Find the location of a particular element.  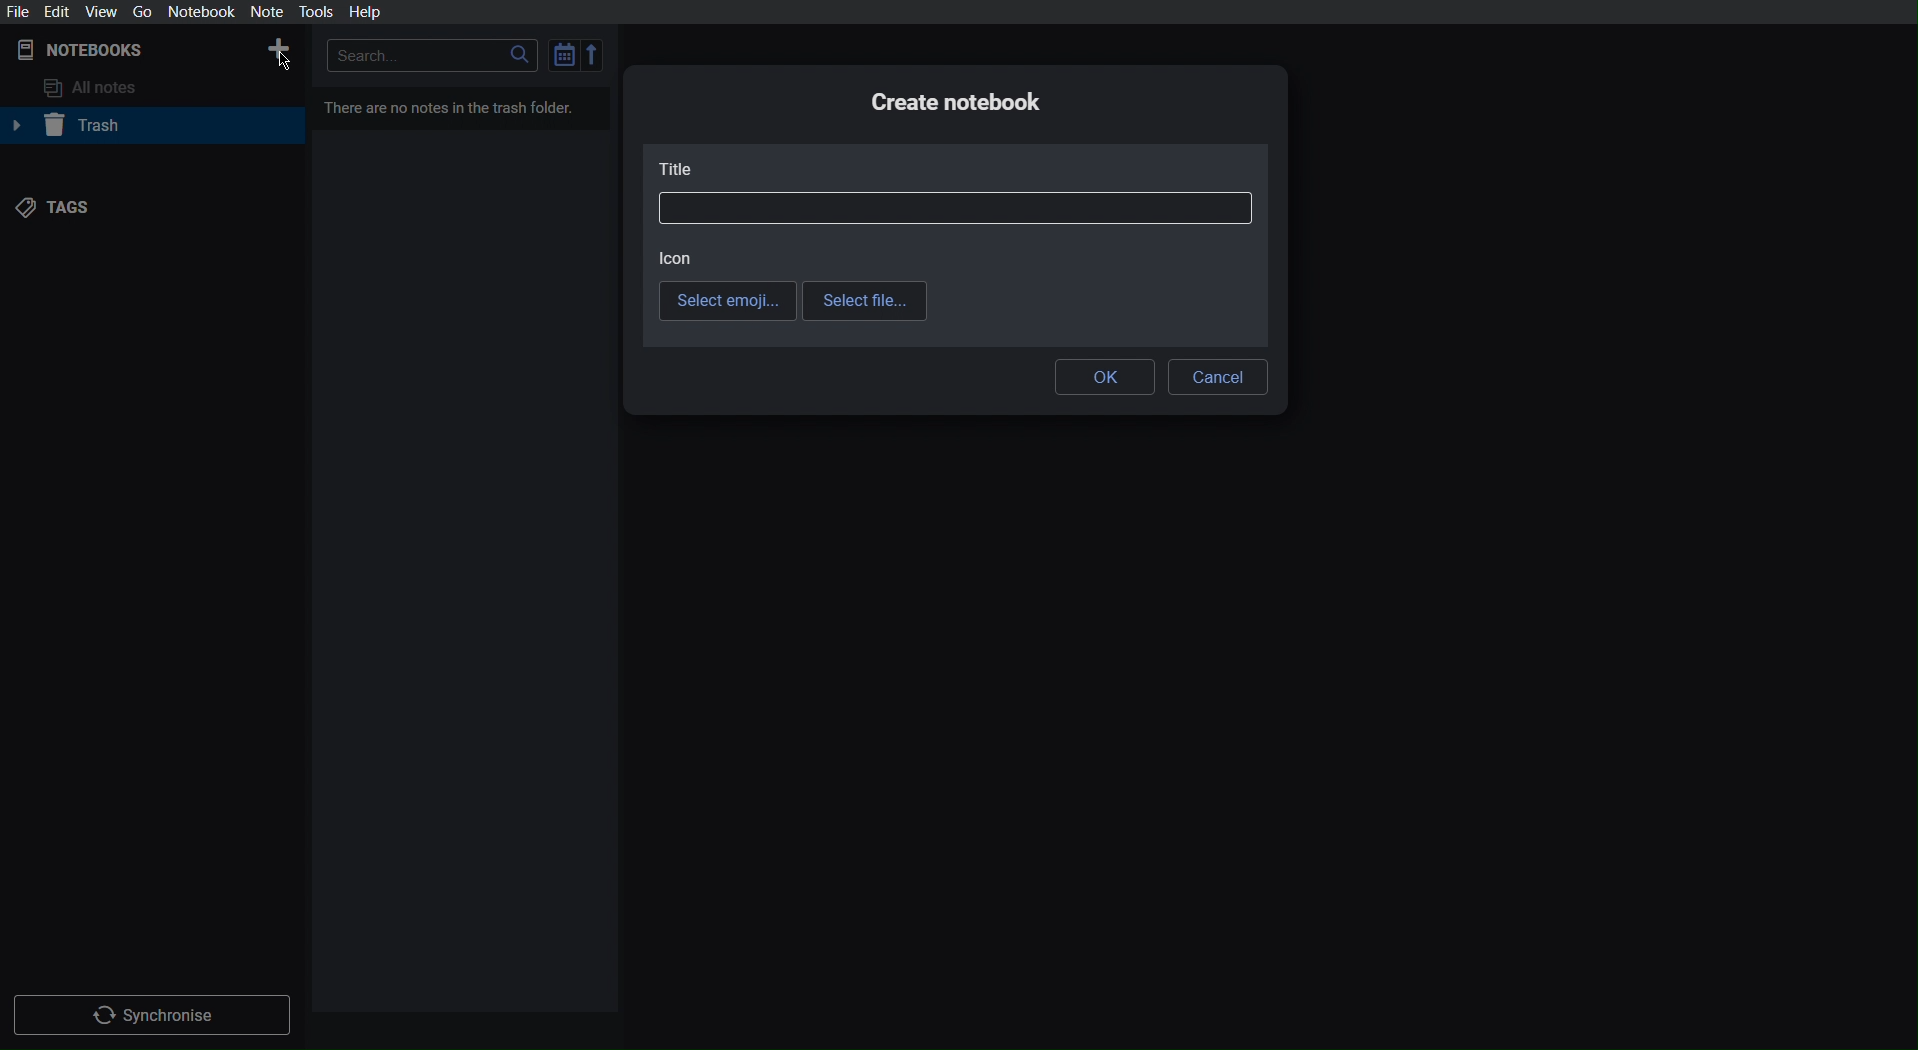

Tags is located at coordinates (53, 210).